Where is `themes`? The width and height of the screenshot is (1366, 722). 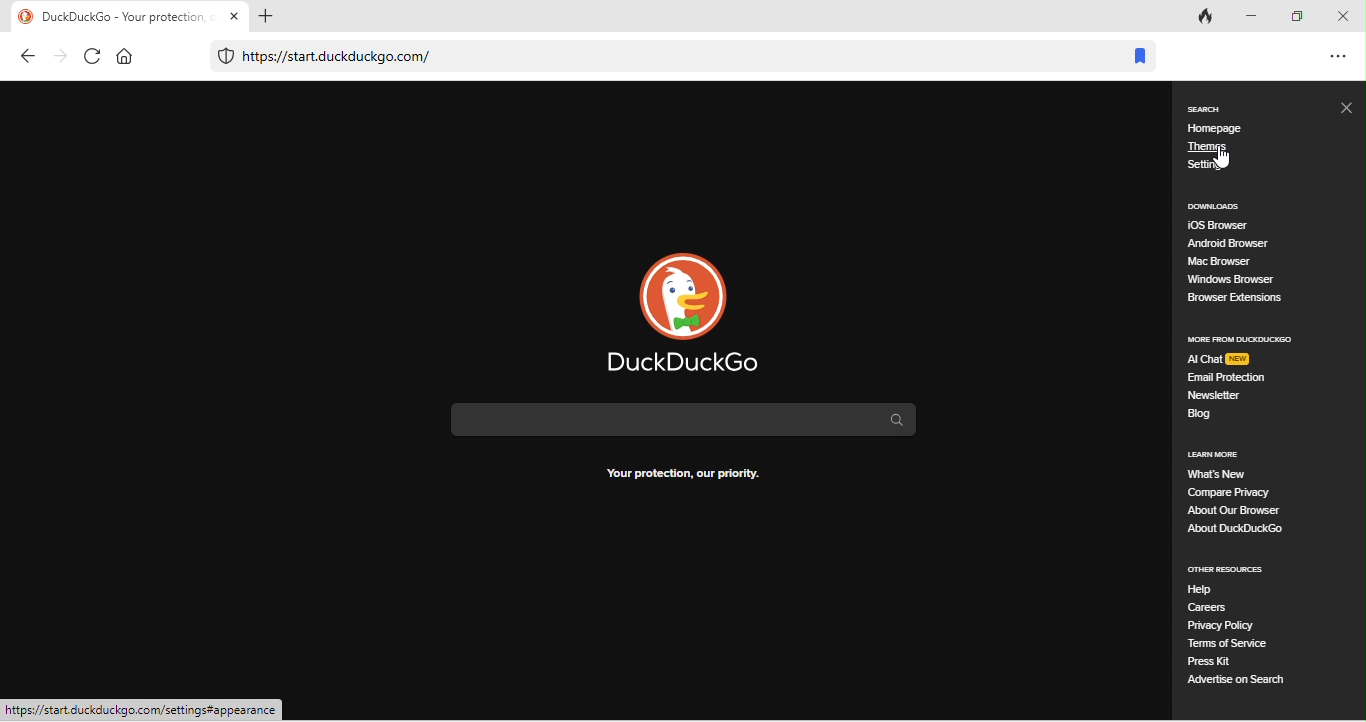
themes is located at coordinates (1215, 145).